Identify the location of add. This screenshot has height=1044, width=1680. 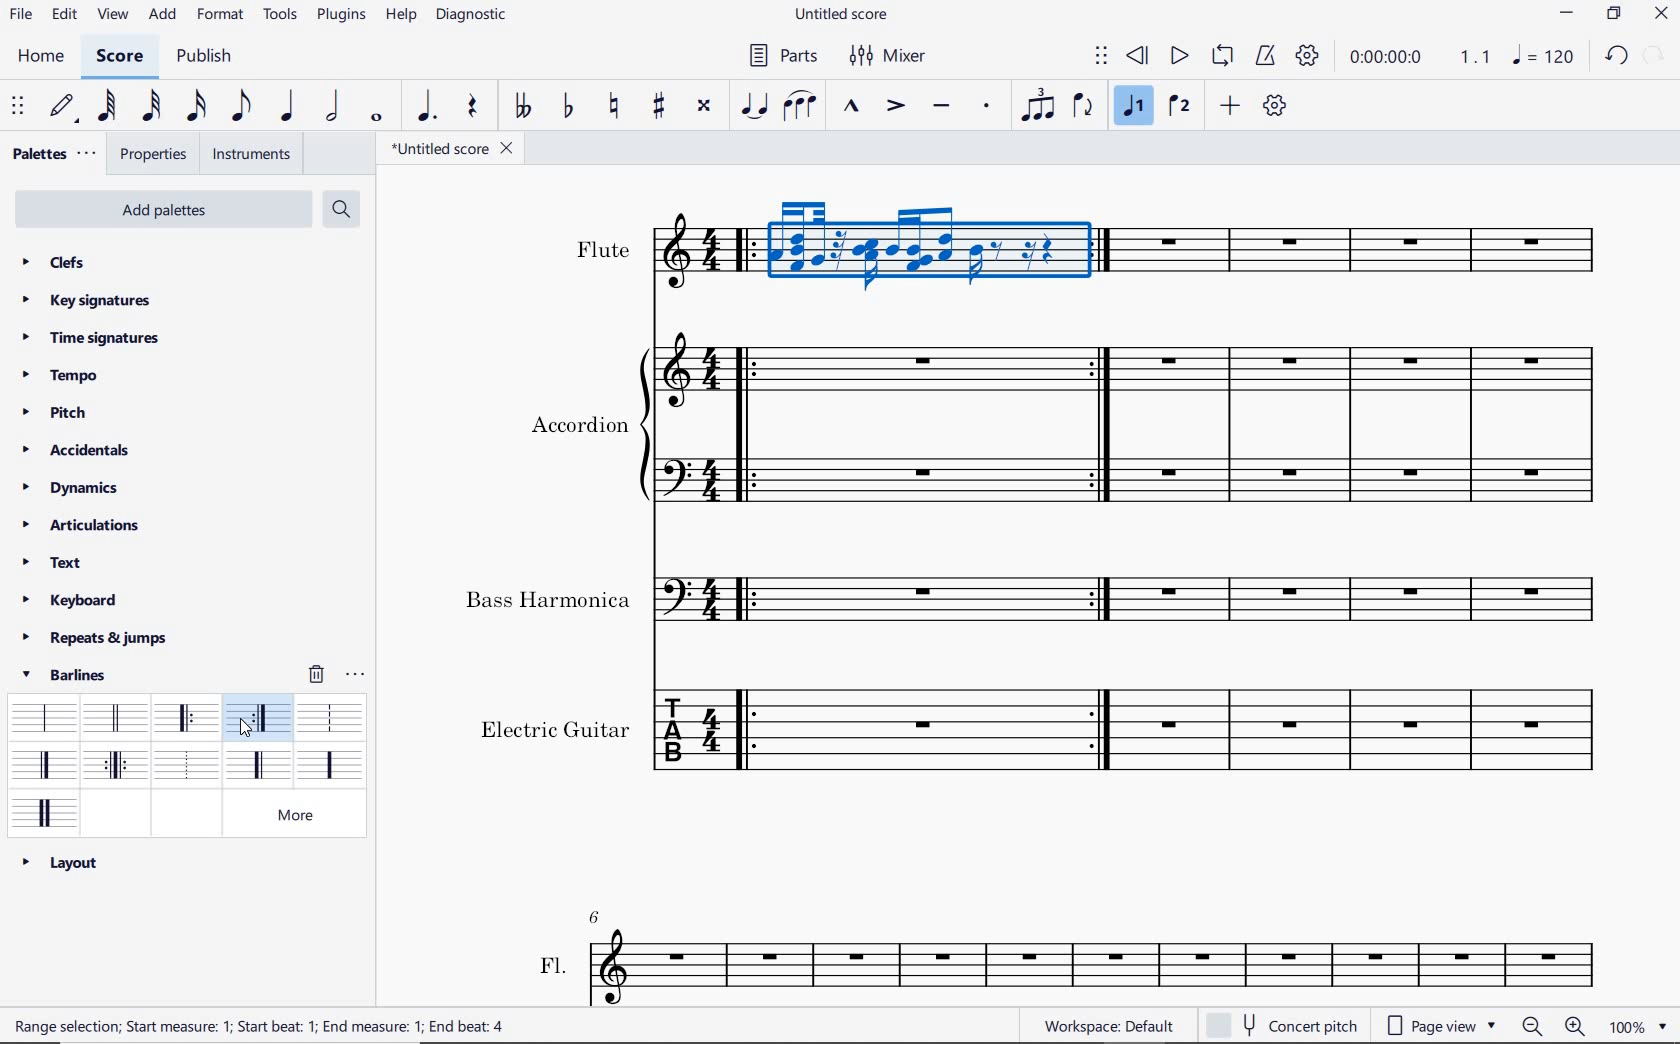
(164, 14).